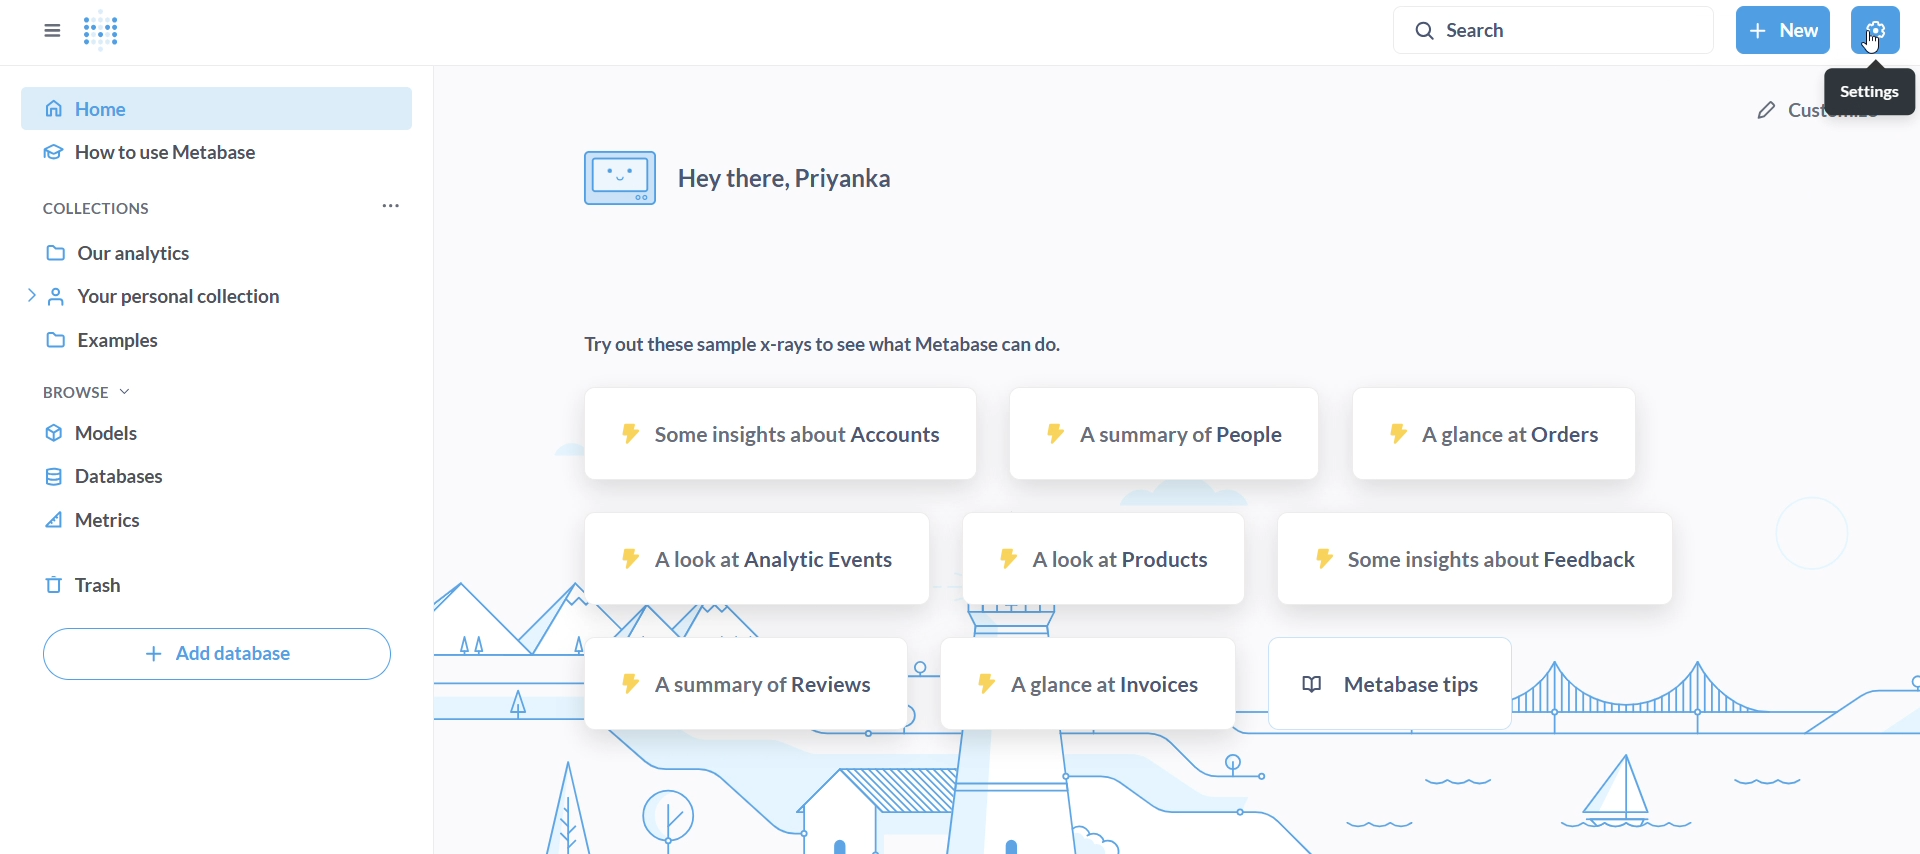  Describe the element at coordinates (216, 477) in the screenshot. I see `databse` at that location.